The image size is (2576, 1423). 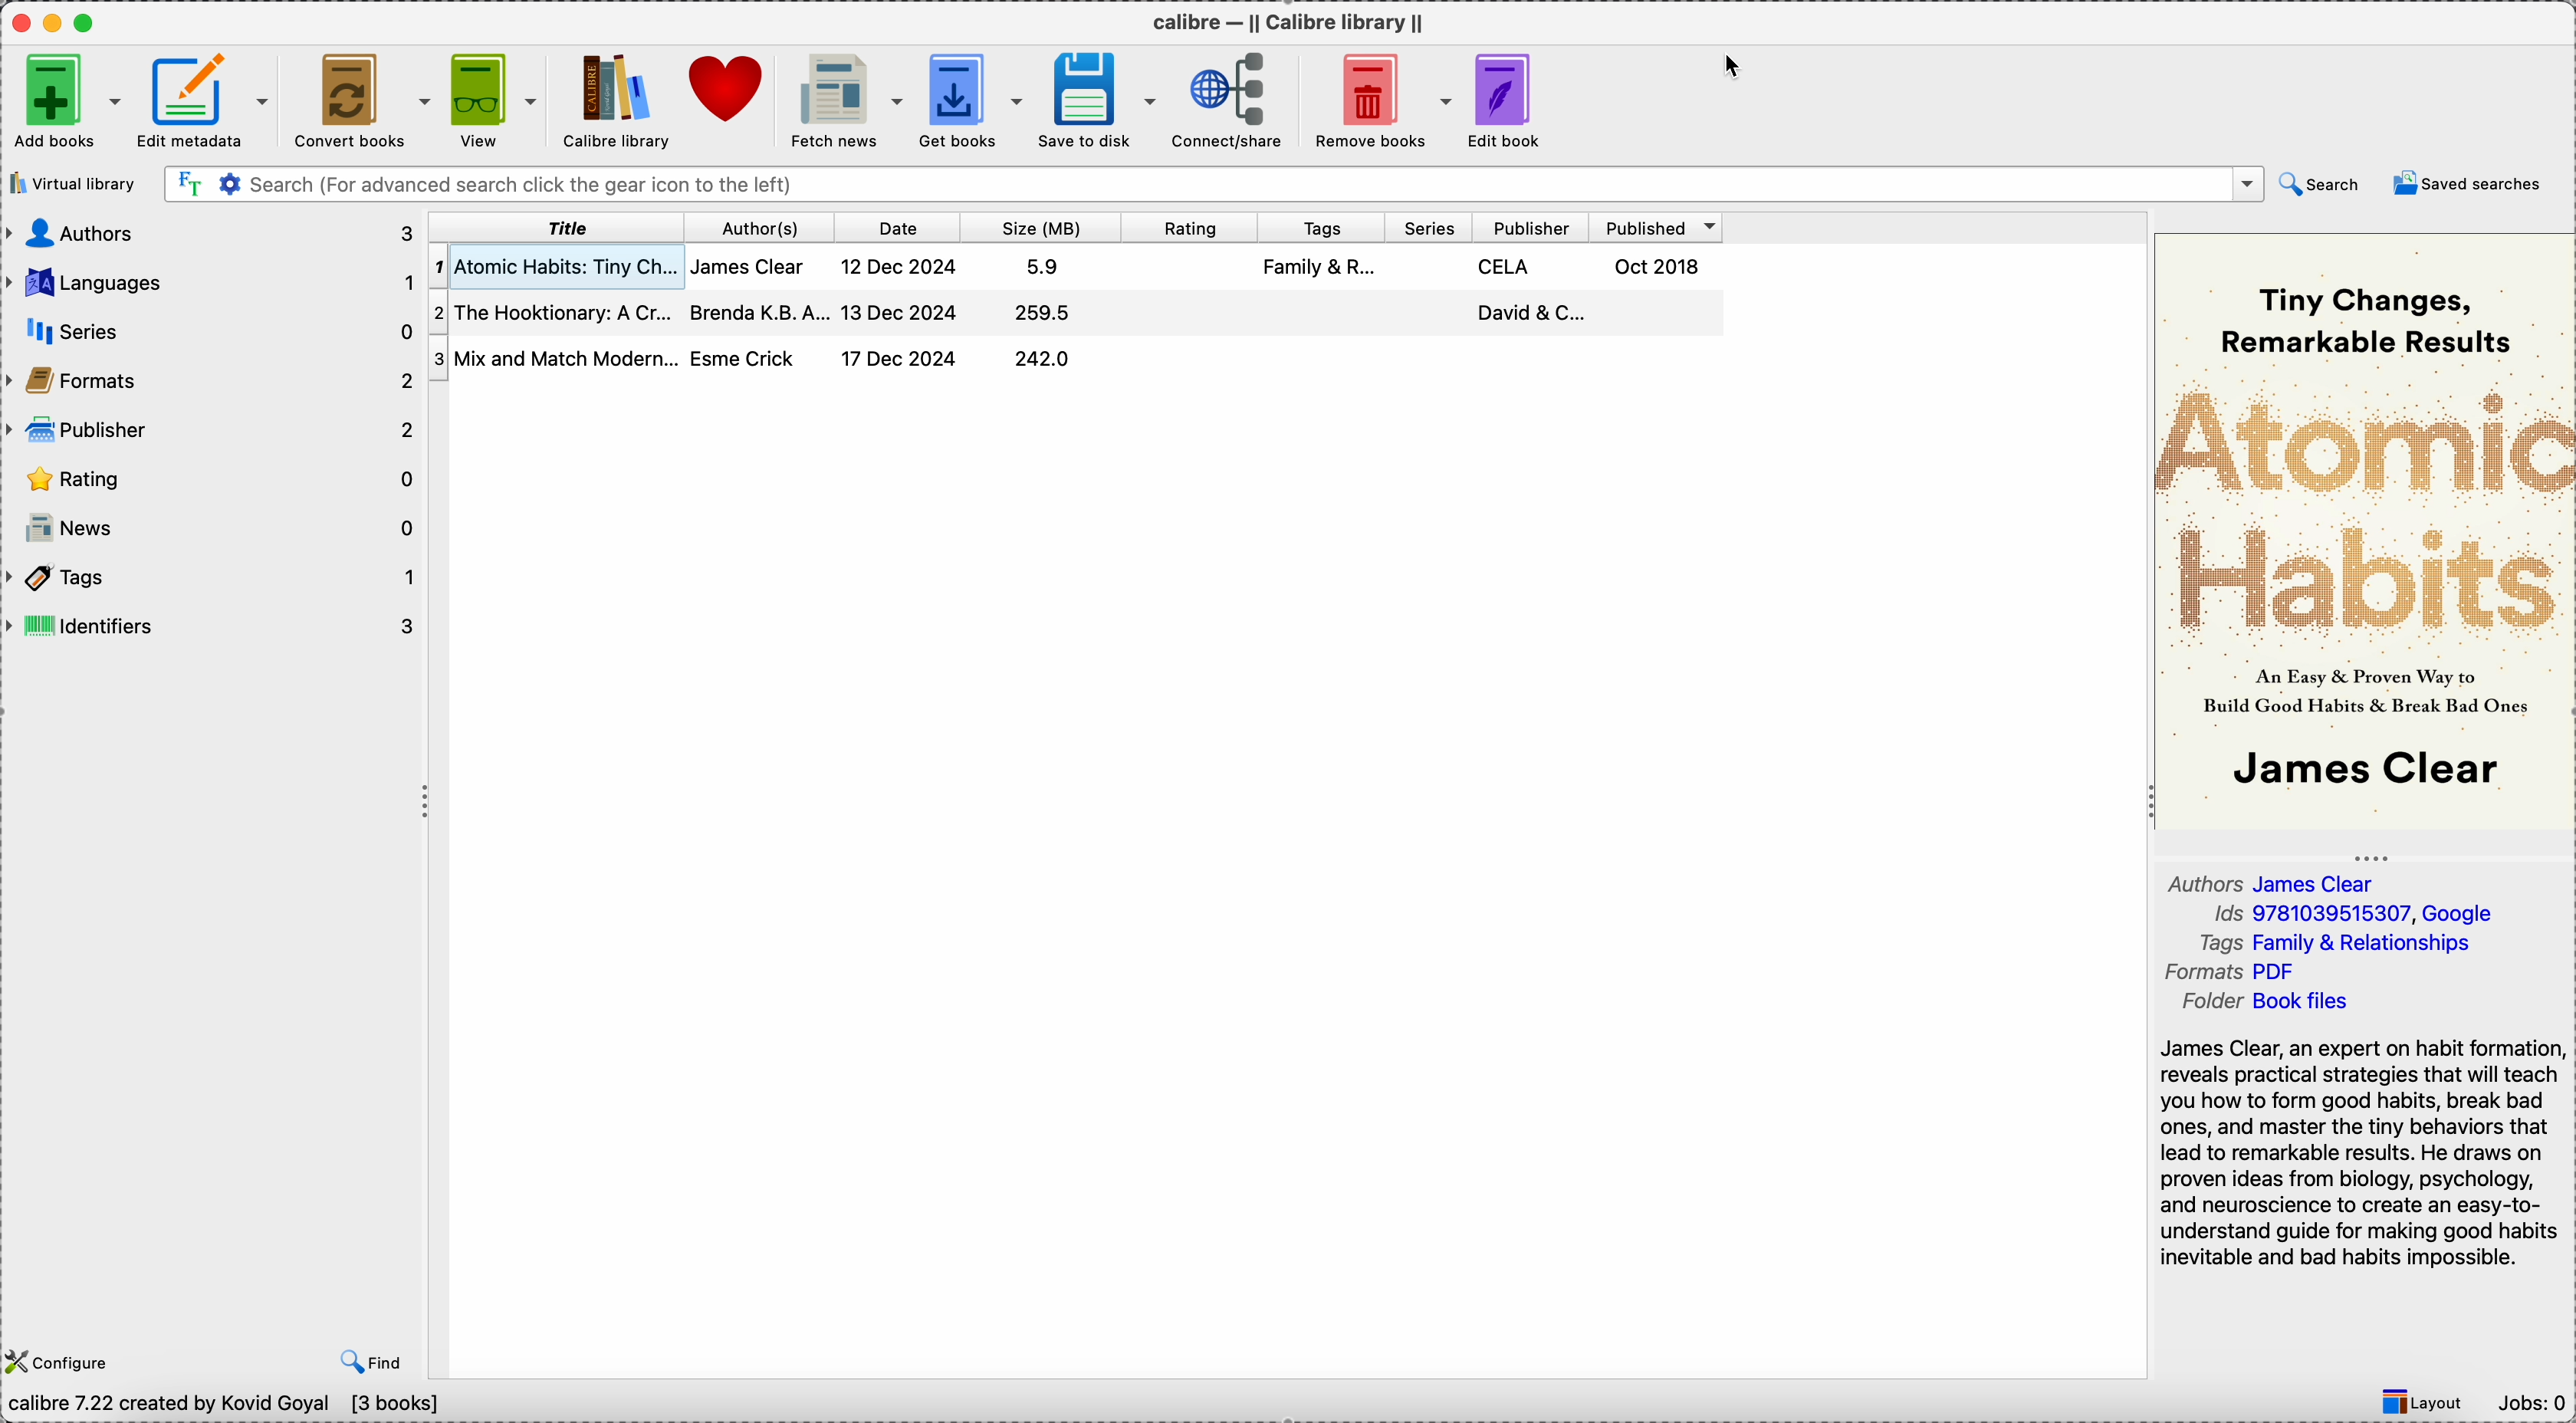 What do you see at coordinates (2363, 1158) in the screenshot?
I see `synopsis` at bounding box center [2363, 1158].